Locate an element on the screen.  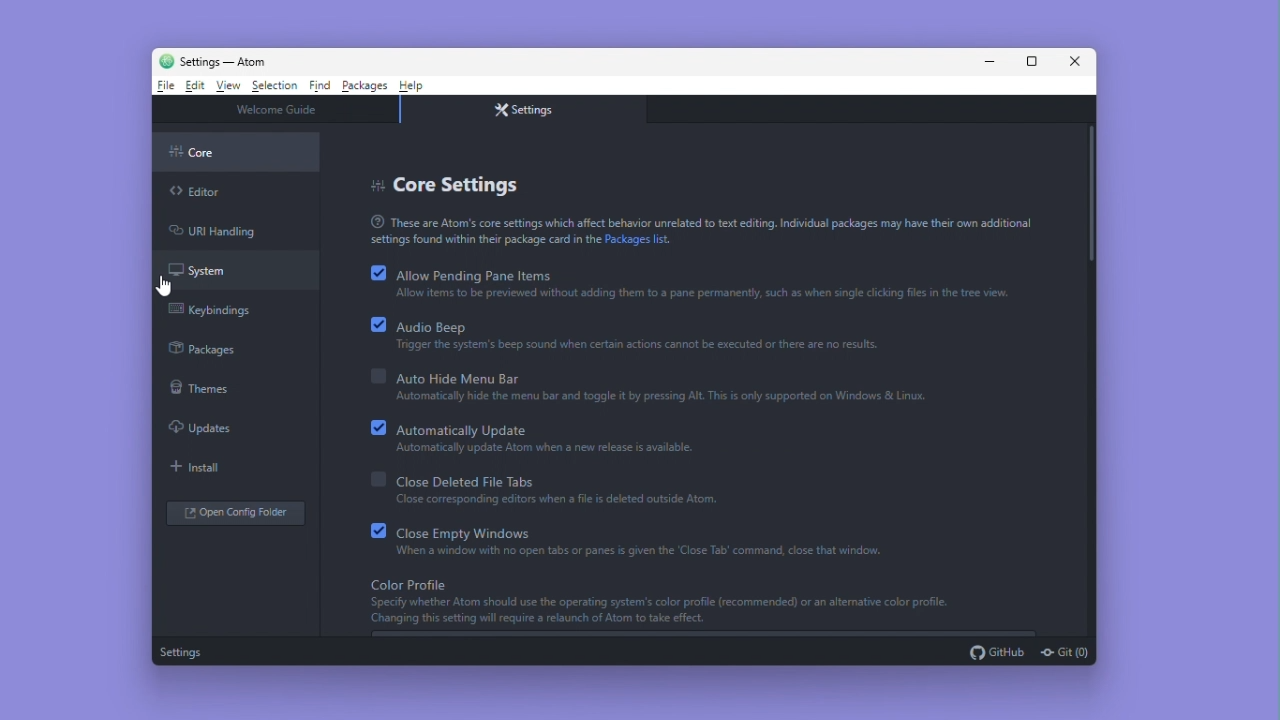
Selection is located at coordinates (276, 86).